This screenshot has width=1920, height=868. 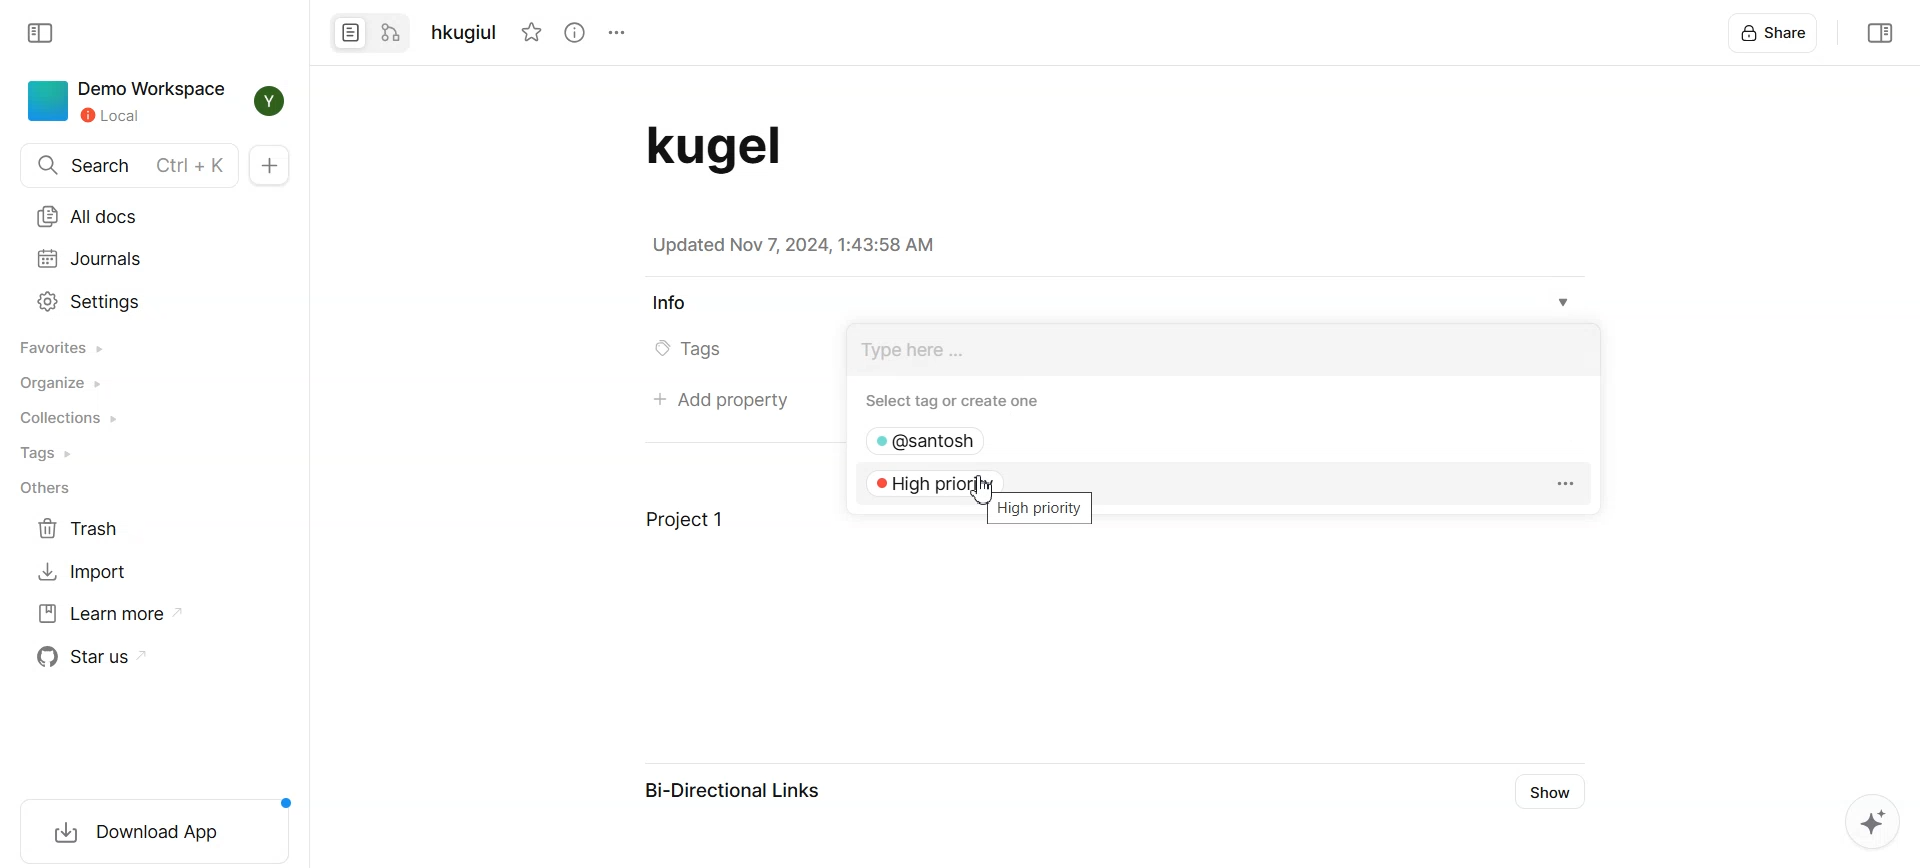 What do you see at coordinates (1576, 302) in the screenshot?
I see `Info dropdown box` at bounding box center [1576, 302].